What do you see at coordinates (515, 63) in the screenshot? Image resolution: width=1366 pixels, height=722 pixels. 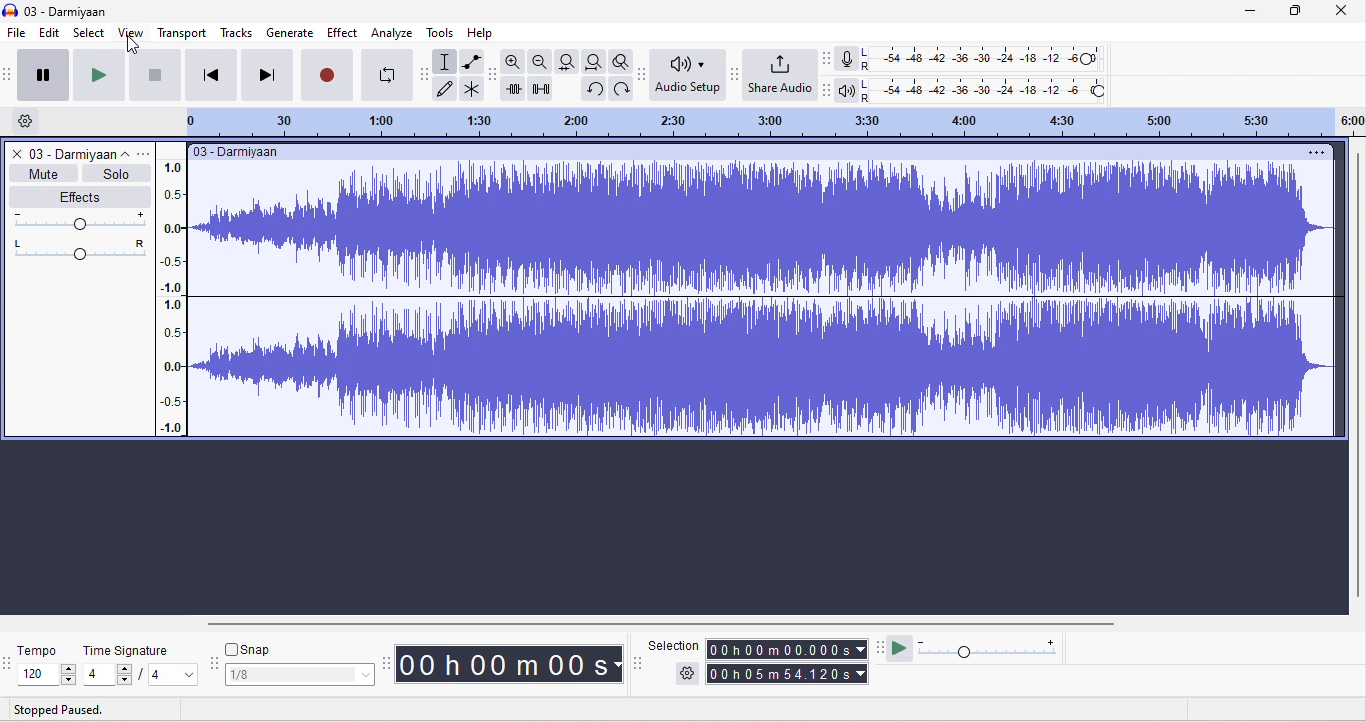 I see `zoom in` at bounding box center [515, 63].